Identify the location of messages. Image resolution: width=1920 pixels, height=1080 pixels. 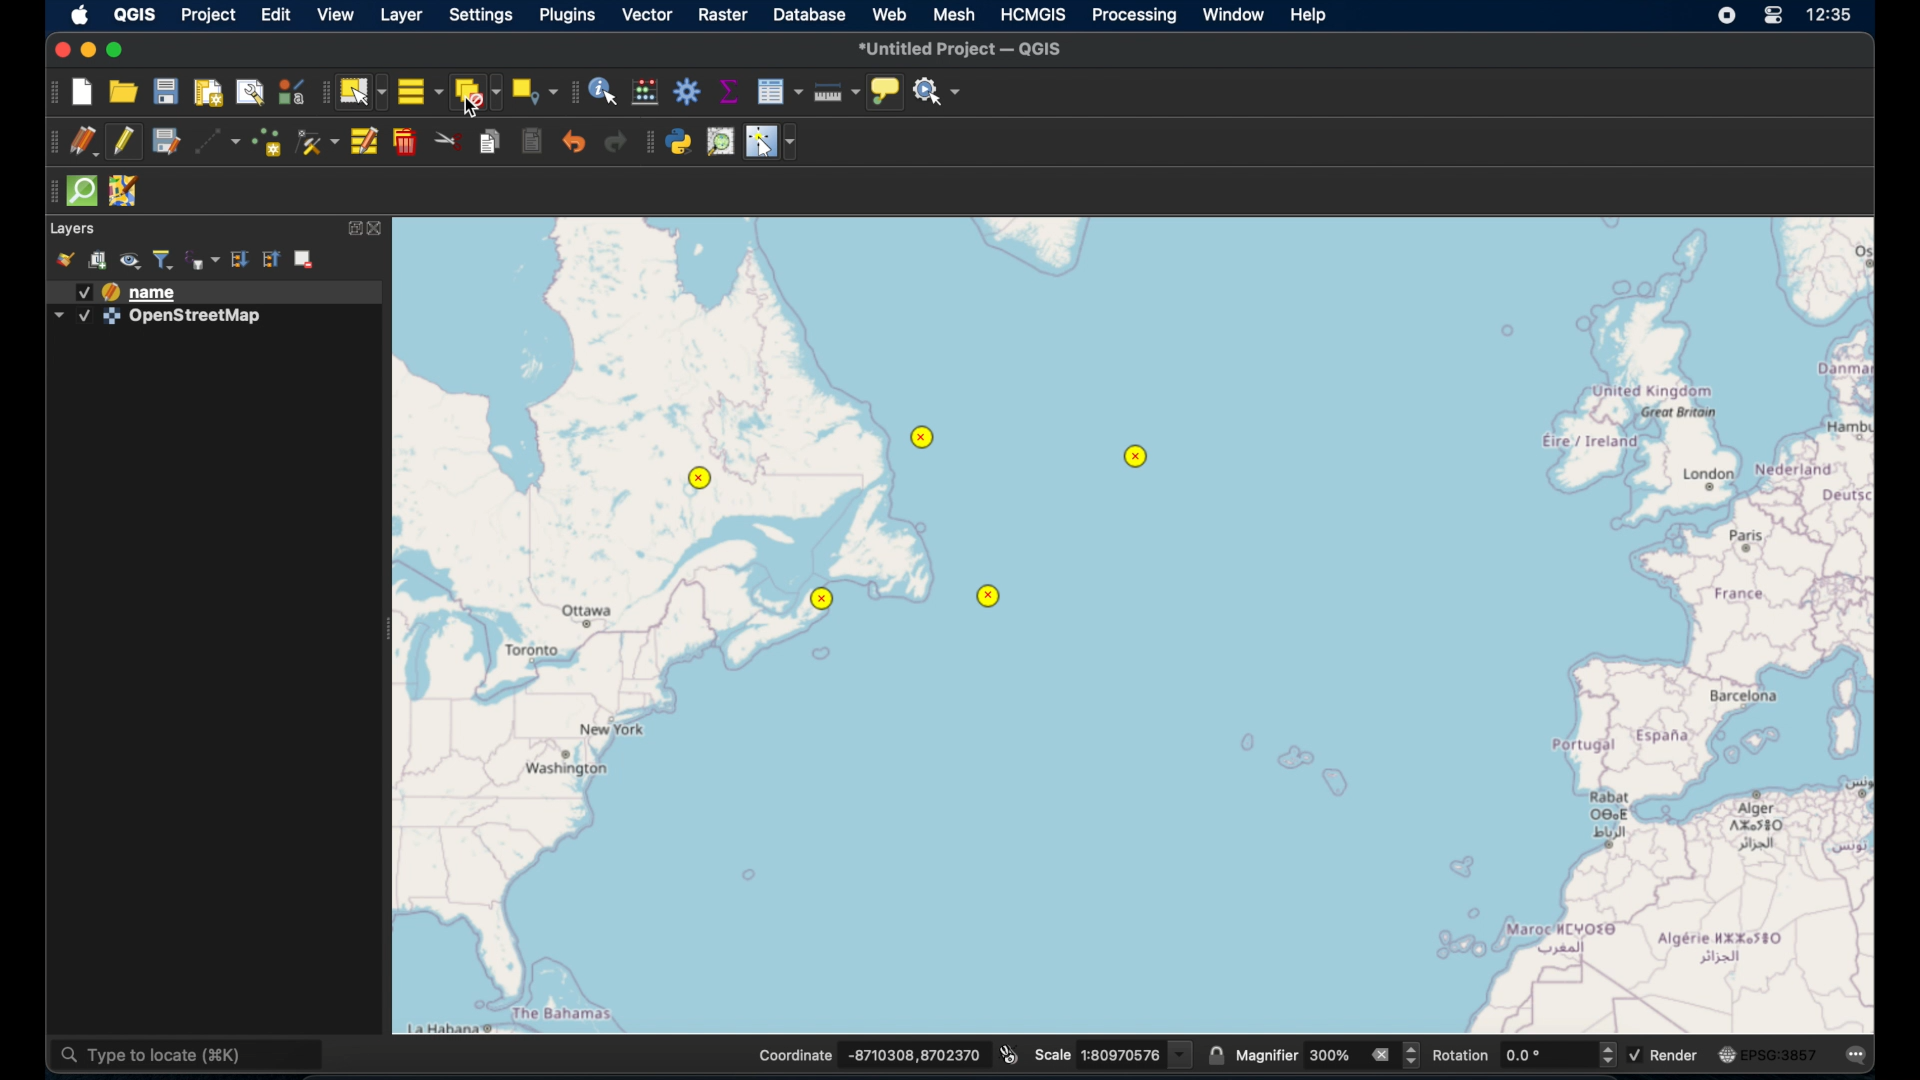
(1859, 1056).